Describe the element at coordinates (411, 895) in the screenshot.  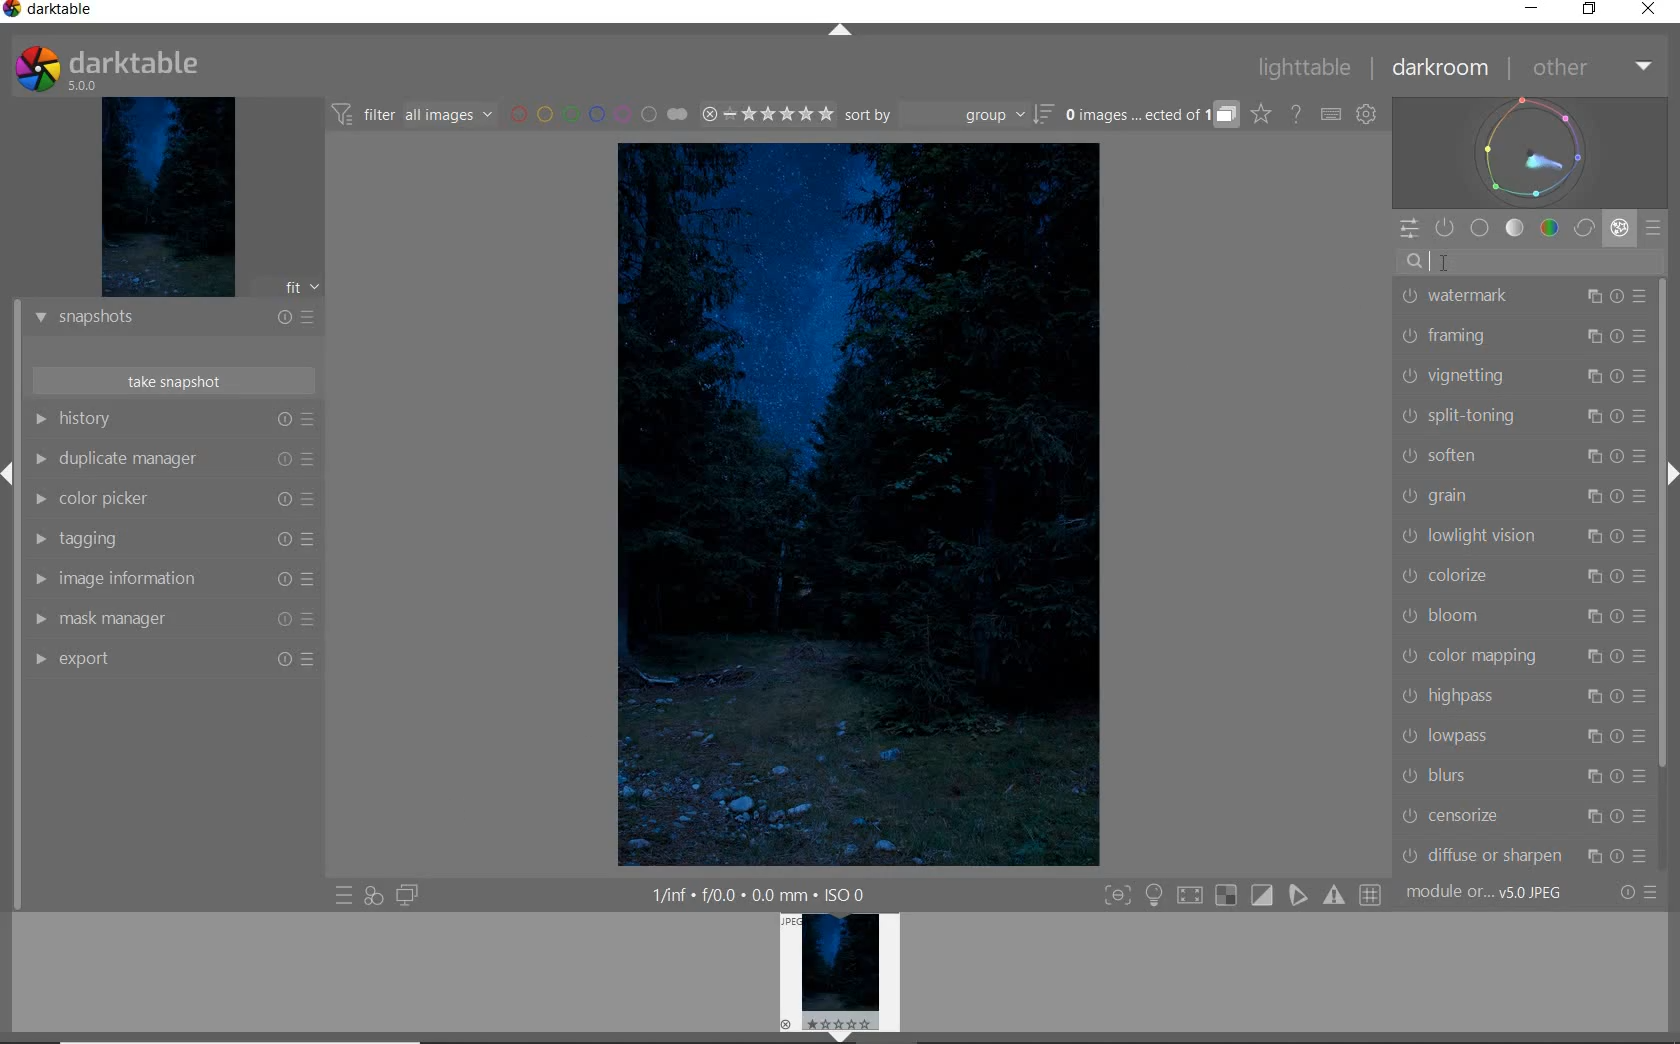
I see `DISPLAY A SECOND DARKROOM IMAGE WINDOW` at that location.